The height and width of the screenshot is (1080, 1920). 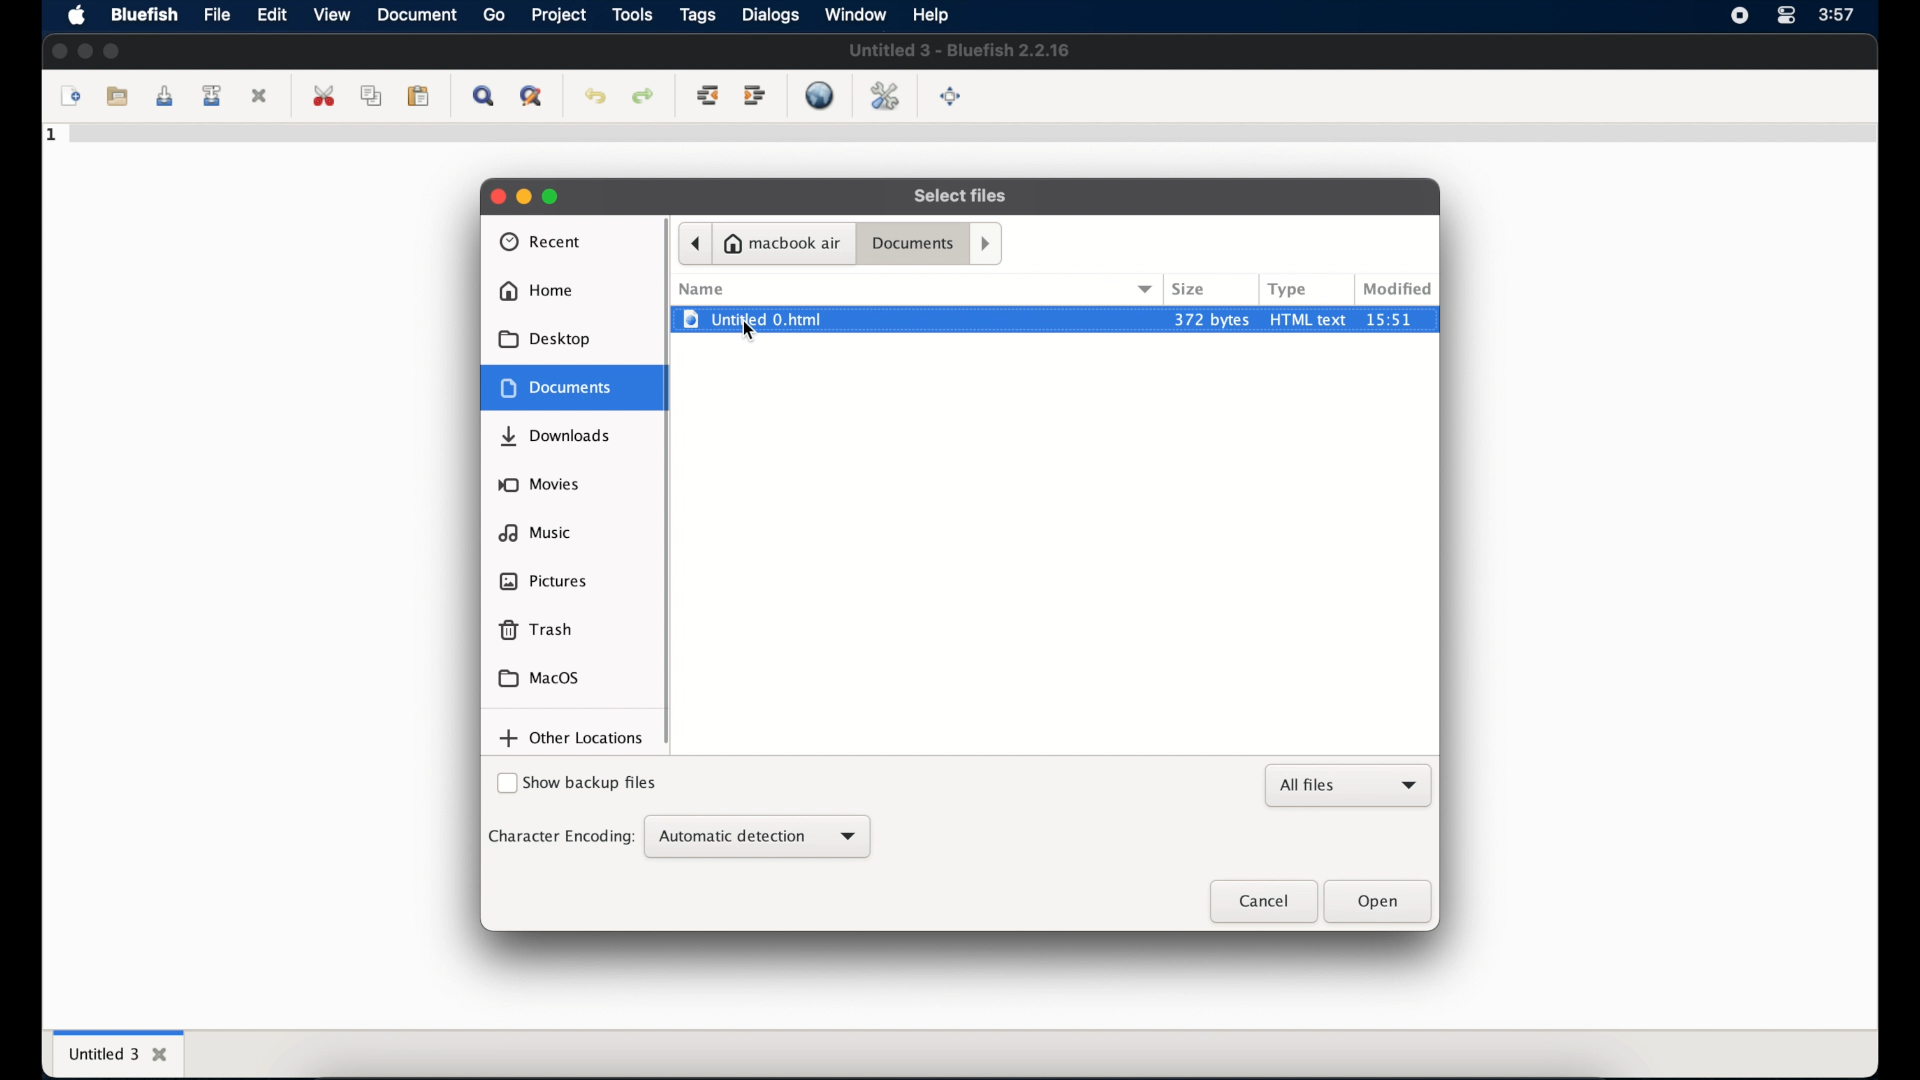 What do you see at coordinates (524, 197) in the screenshot?
I see `minimize` at bounding box center [524, 197].